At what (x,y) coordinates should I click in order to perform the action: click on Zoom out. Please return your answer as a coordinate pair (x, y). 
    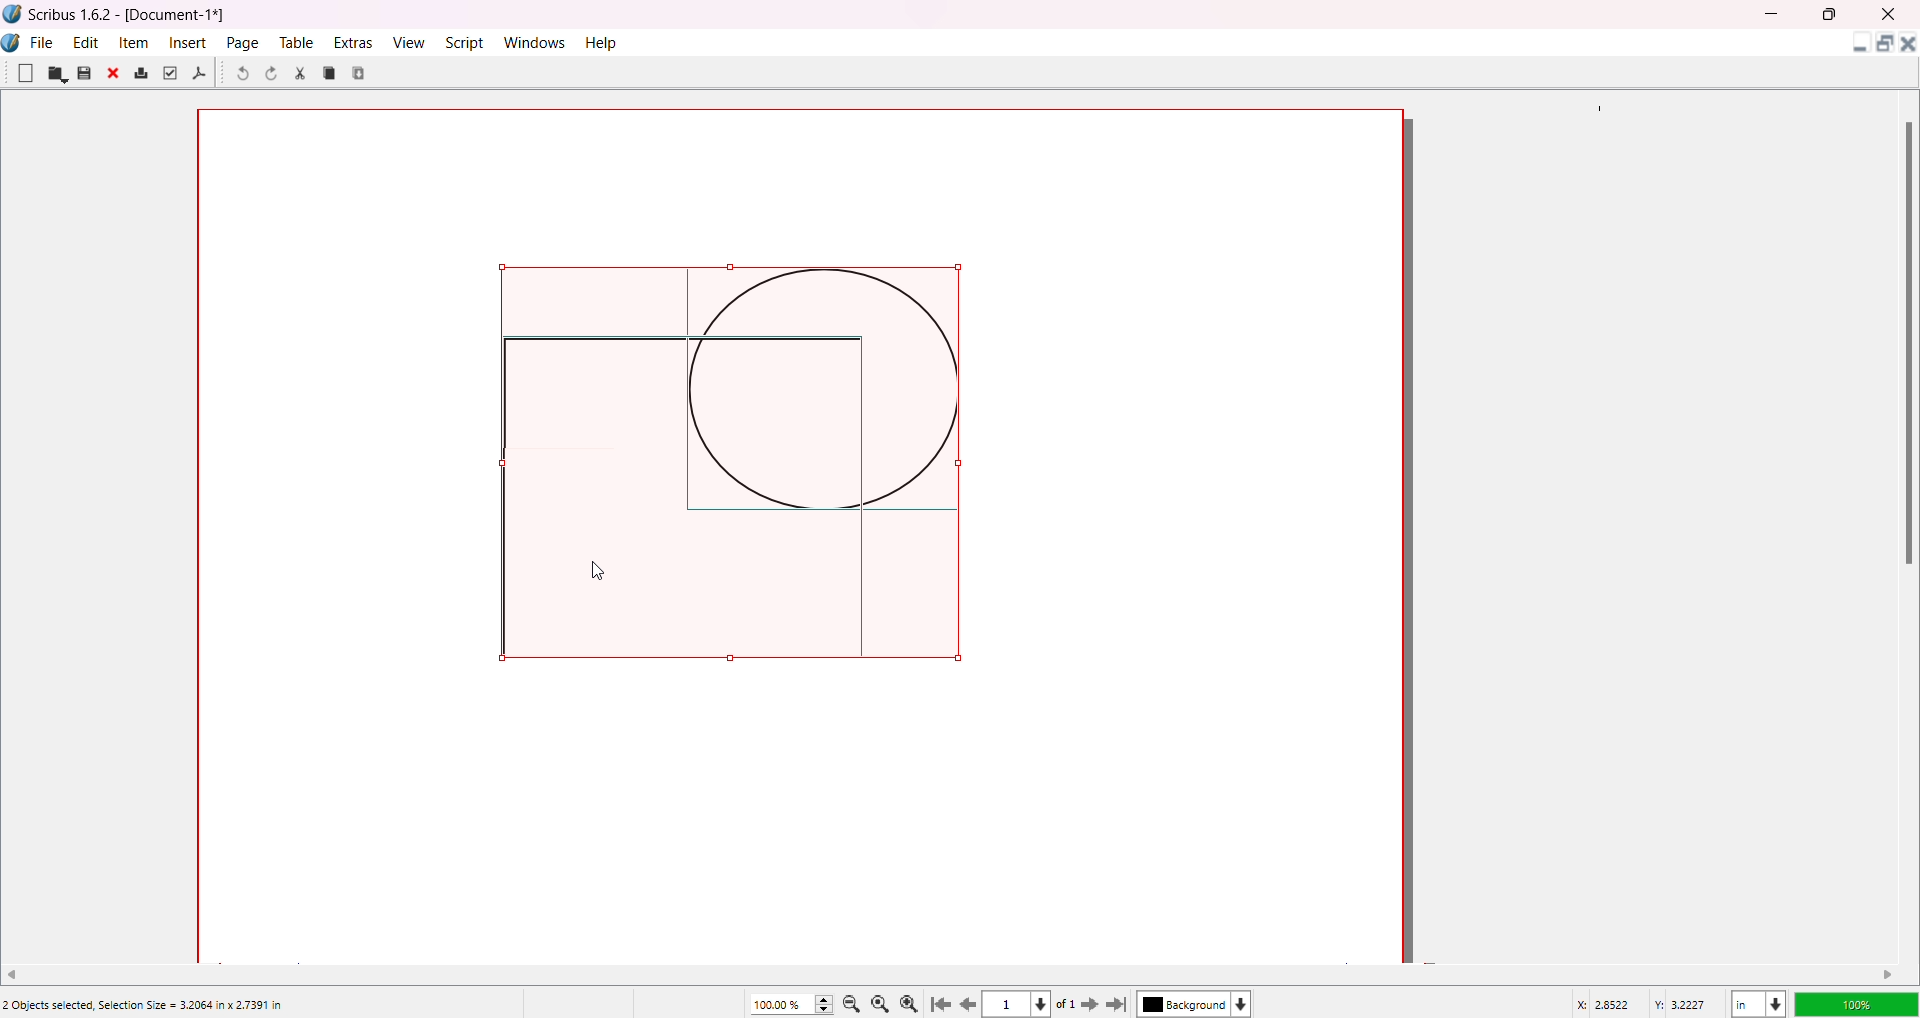
    Looking at the image, I should click on (855, 1003).